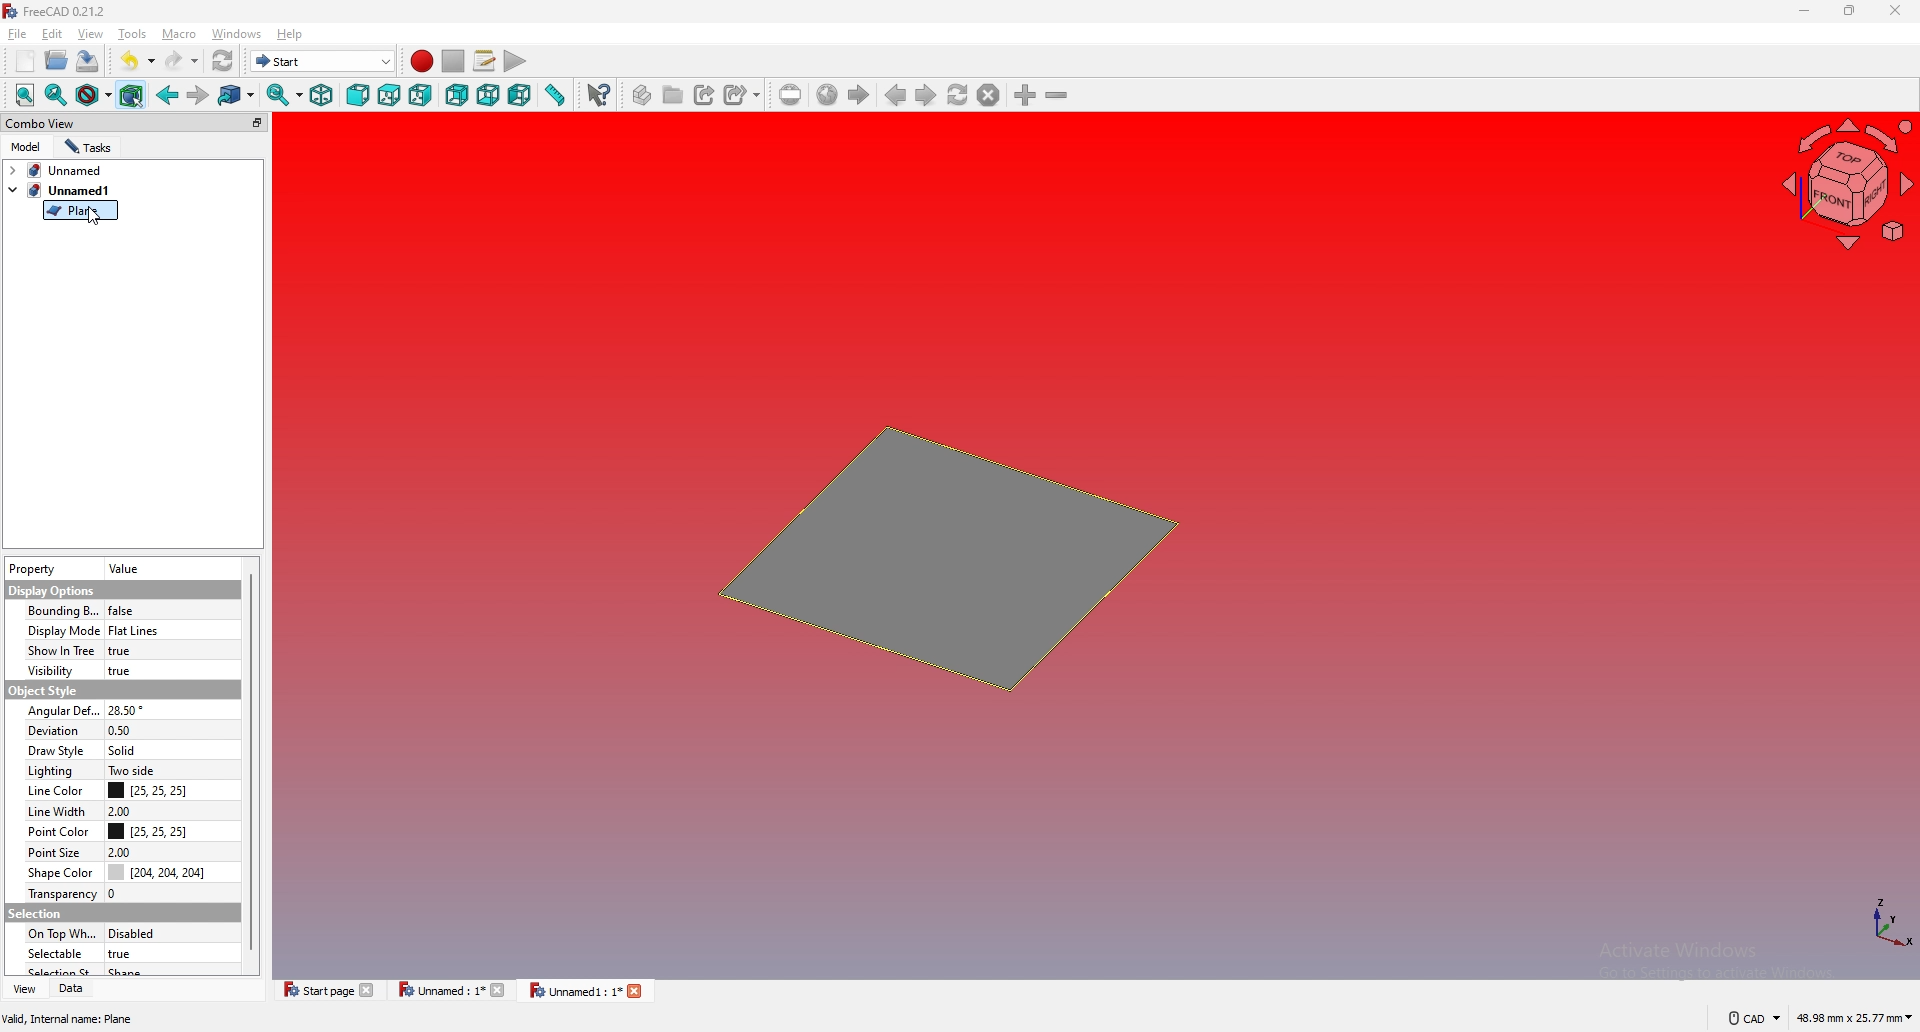 This screenshot has width=1920, height=1032. Describe the element at coordinates (516, 61) in the screenshot. I see `execute macro` at that location.